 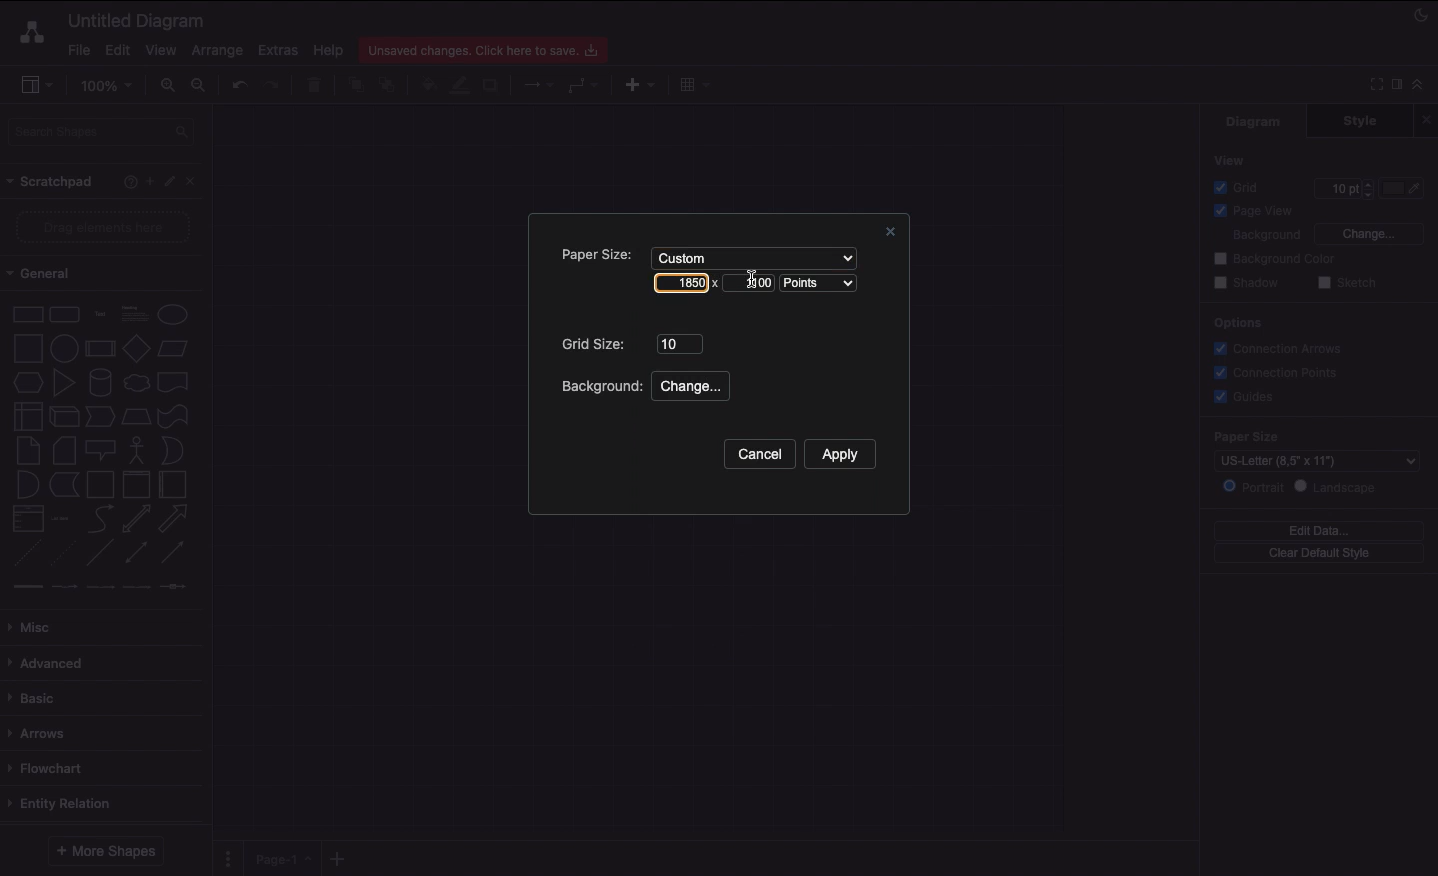 I want to click on Connection points, so click(x=1277, y=372).